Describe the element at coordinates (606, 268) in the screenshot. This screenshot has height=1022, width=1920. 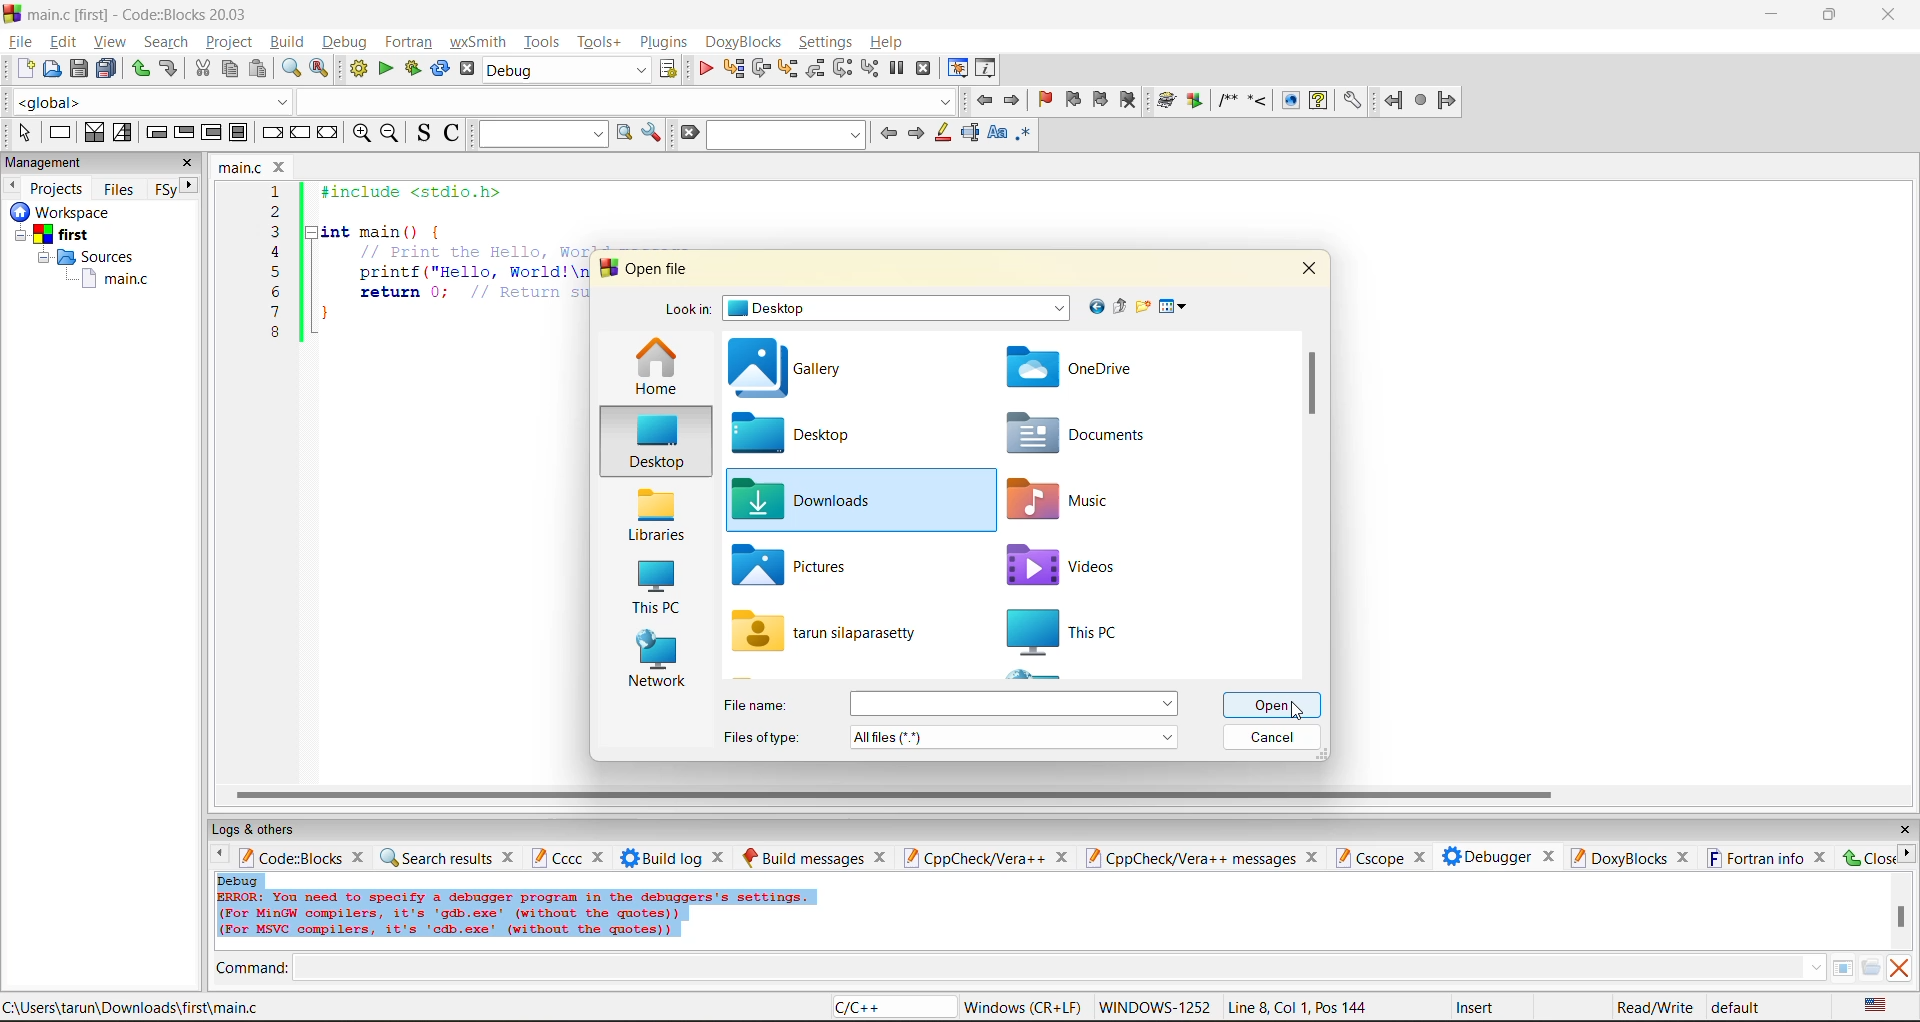
I see `logo` at that location.